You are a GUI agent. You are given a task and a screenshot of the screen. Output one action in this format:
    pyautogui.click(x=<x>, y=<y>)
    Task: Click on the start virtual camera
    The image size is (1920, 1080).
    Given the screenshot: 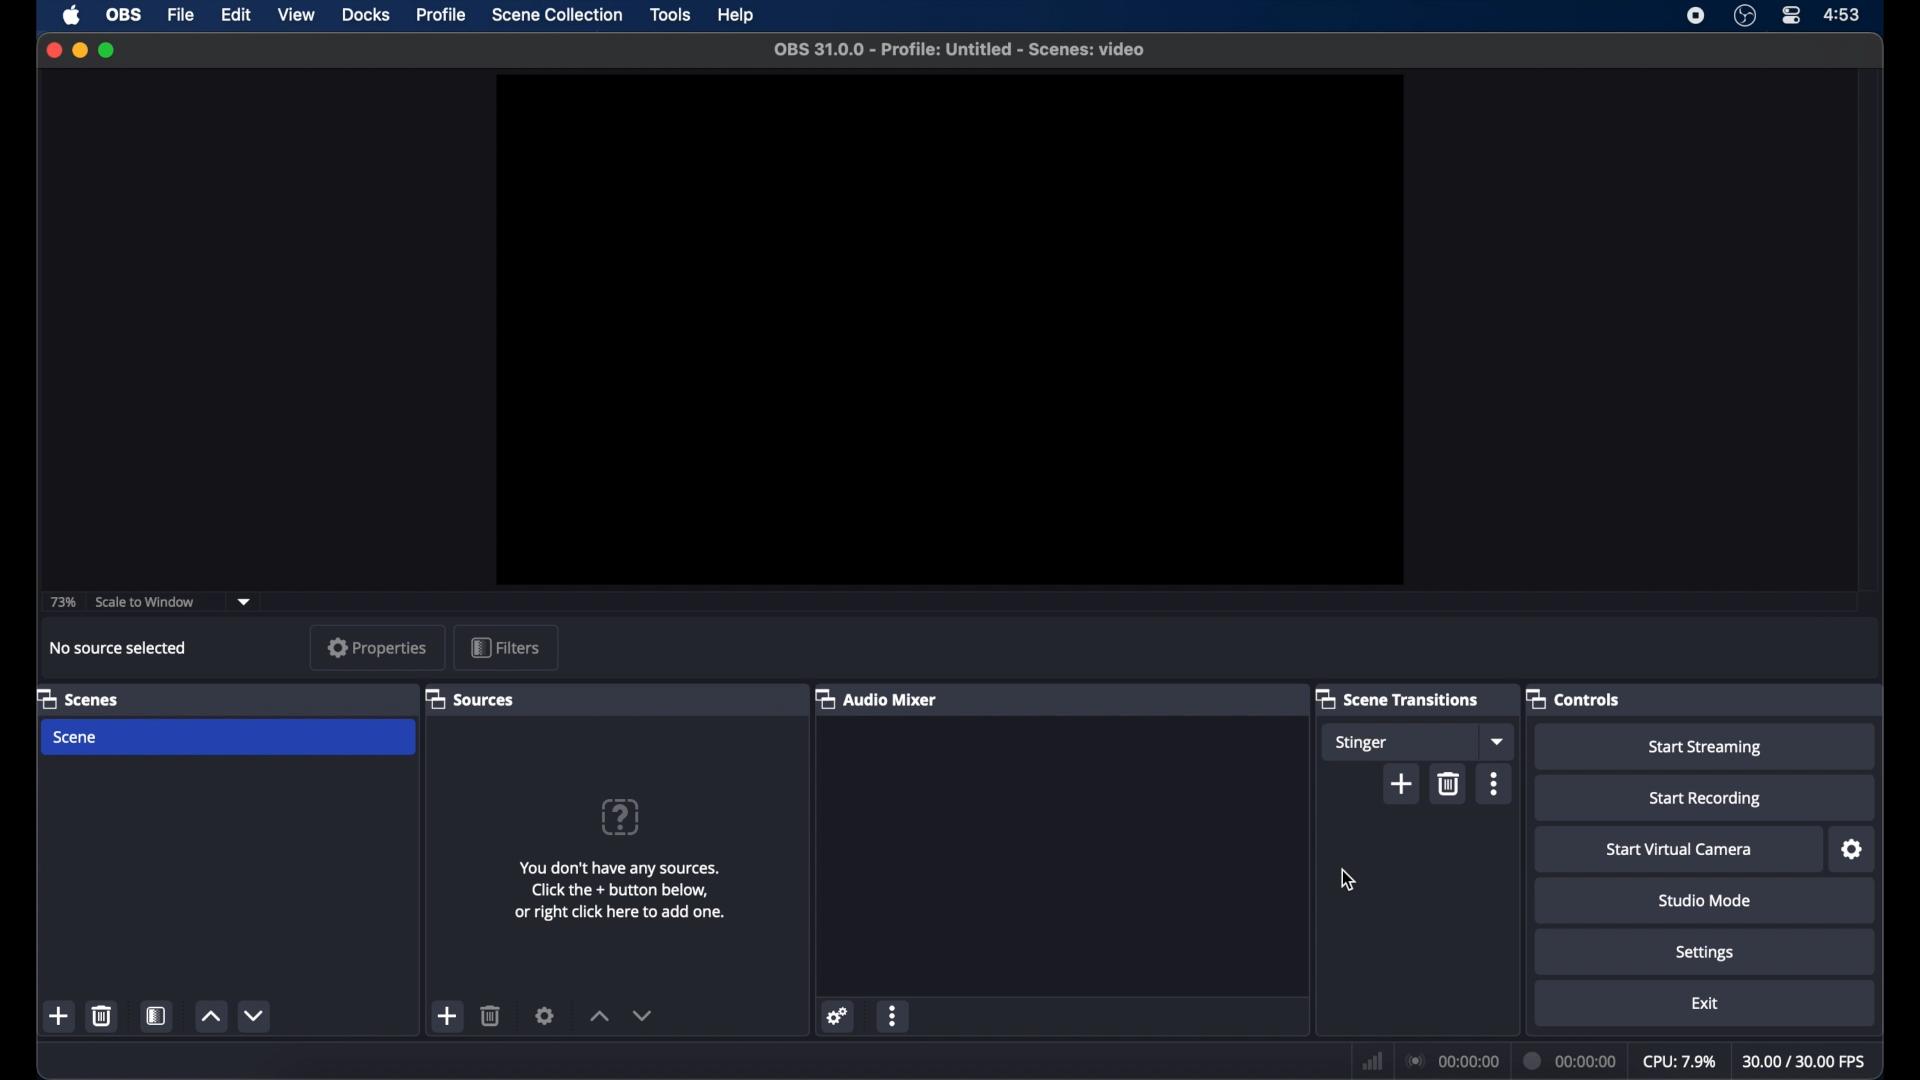 What is the action you would take?
    pyautogui.click(x=1678, y=851)
    